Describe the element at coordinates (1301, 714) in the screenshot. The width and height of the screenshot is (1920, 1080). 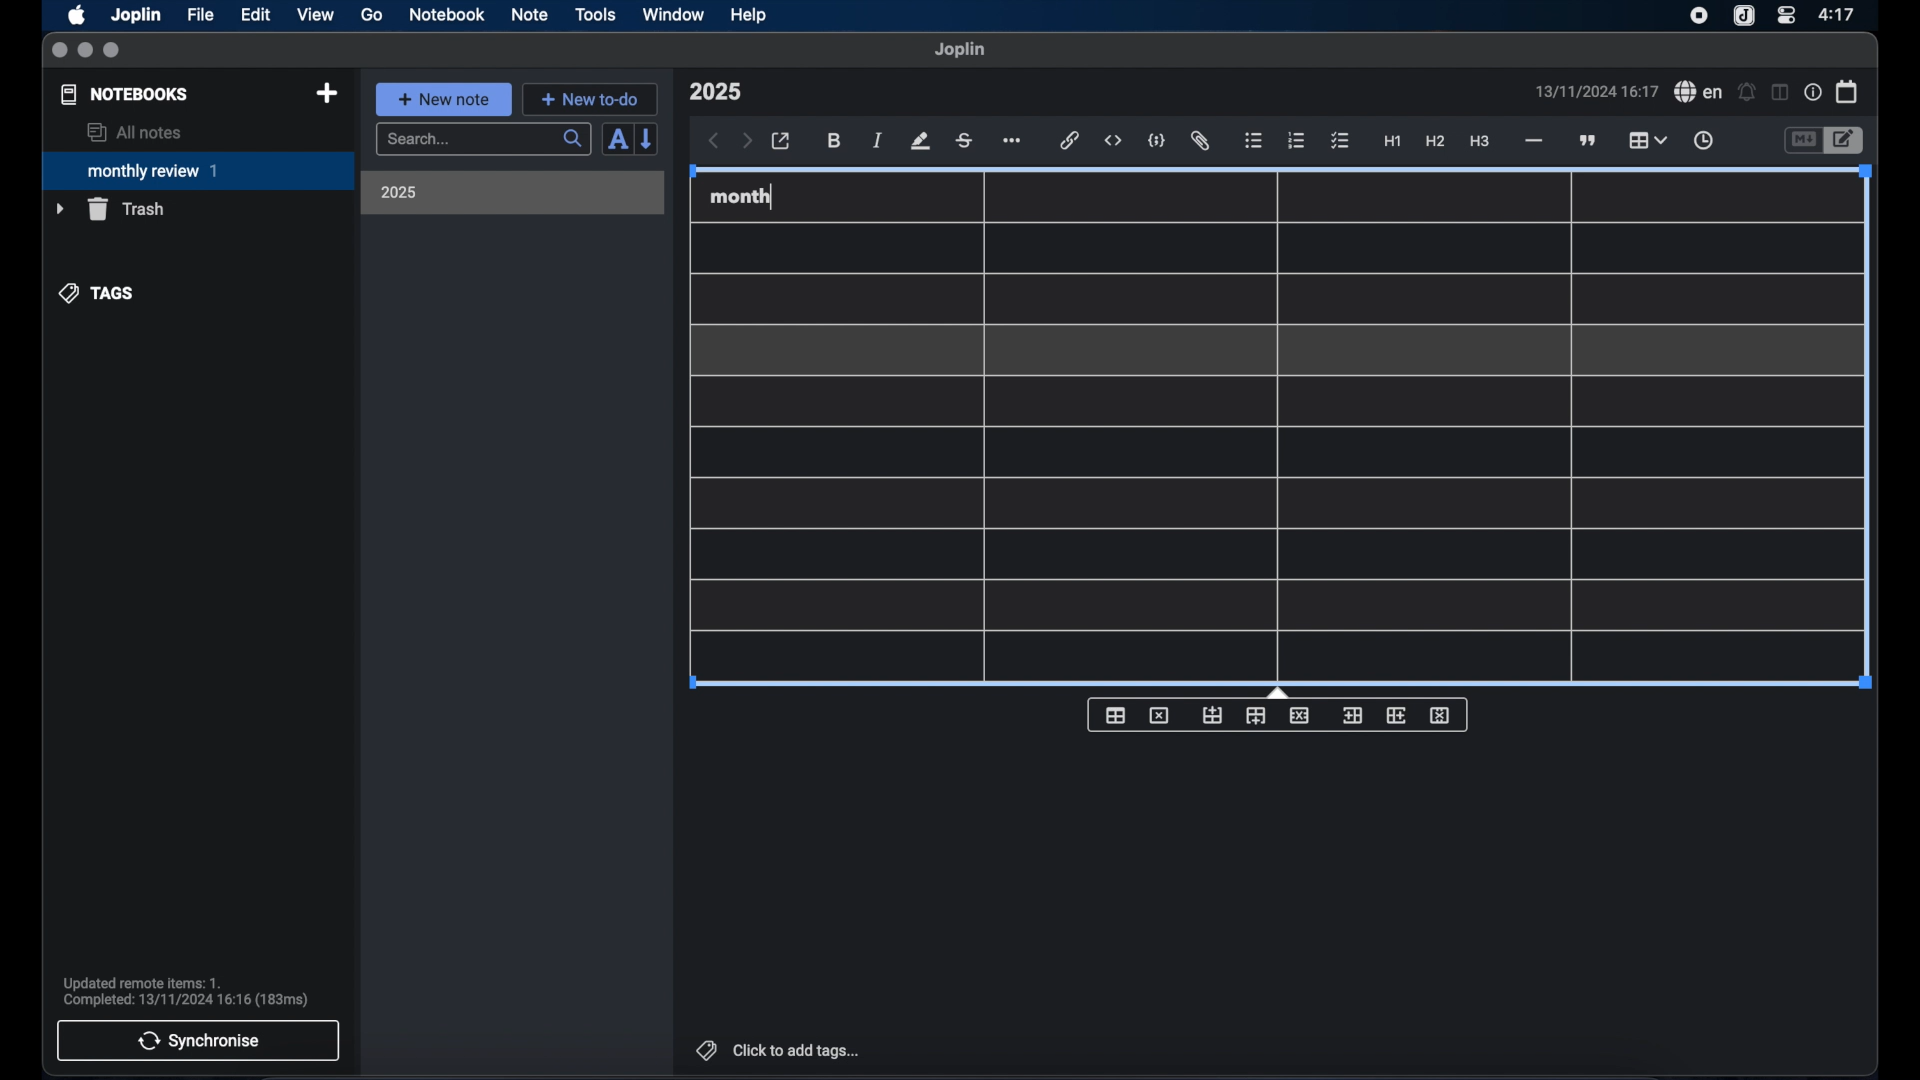
I see `delete row` at that location.